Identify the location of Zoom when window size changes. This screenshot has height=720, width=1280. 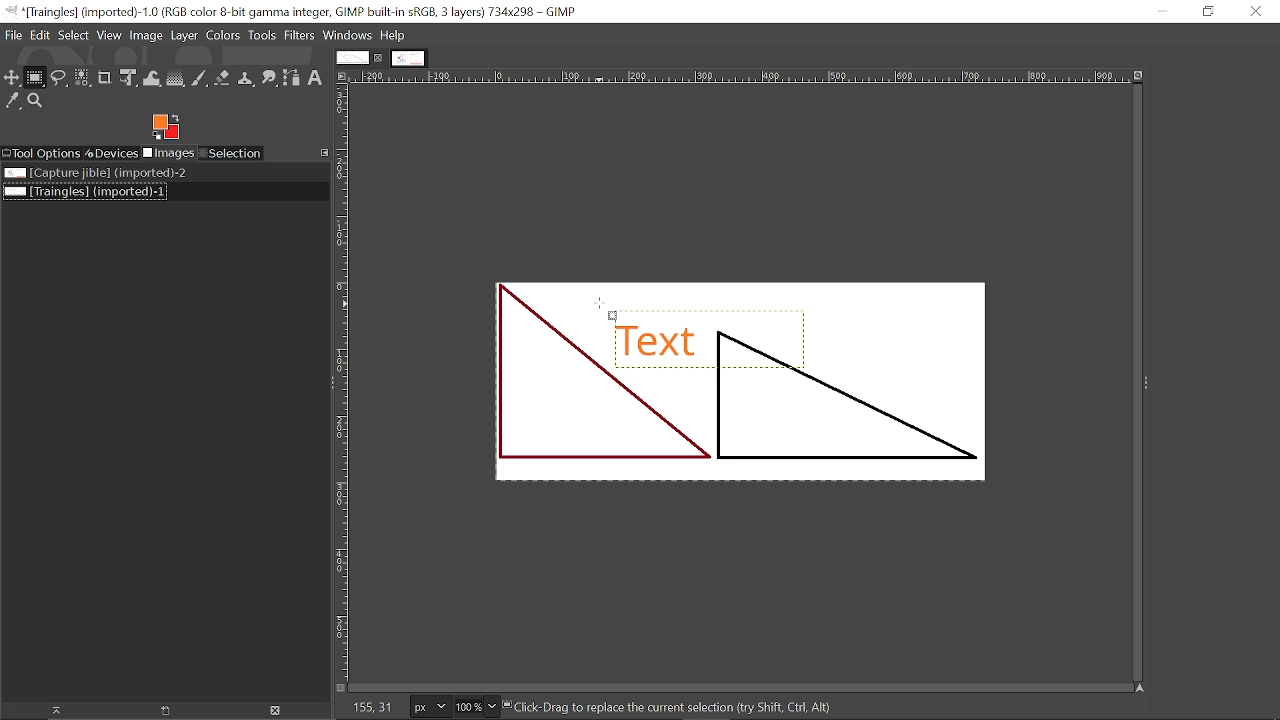
(1141, 76).